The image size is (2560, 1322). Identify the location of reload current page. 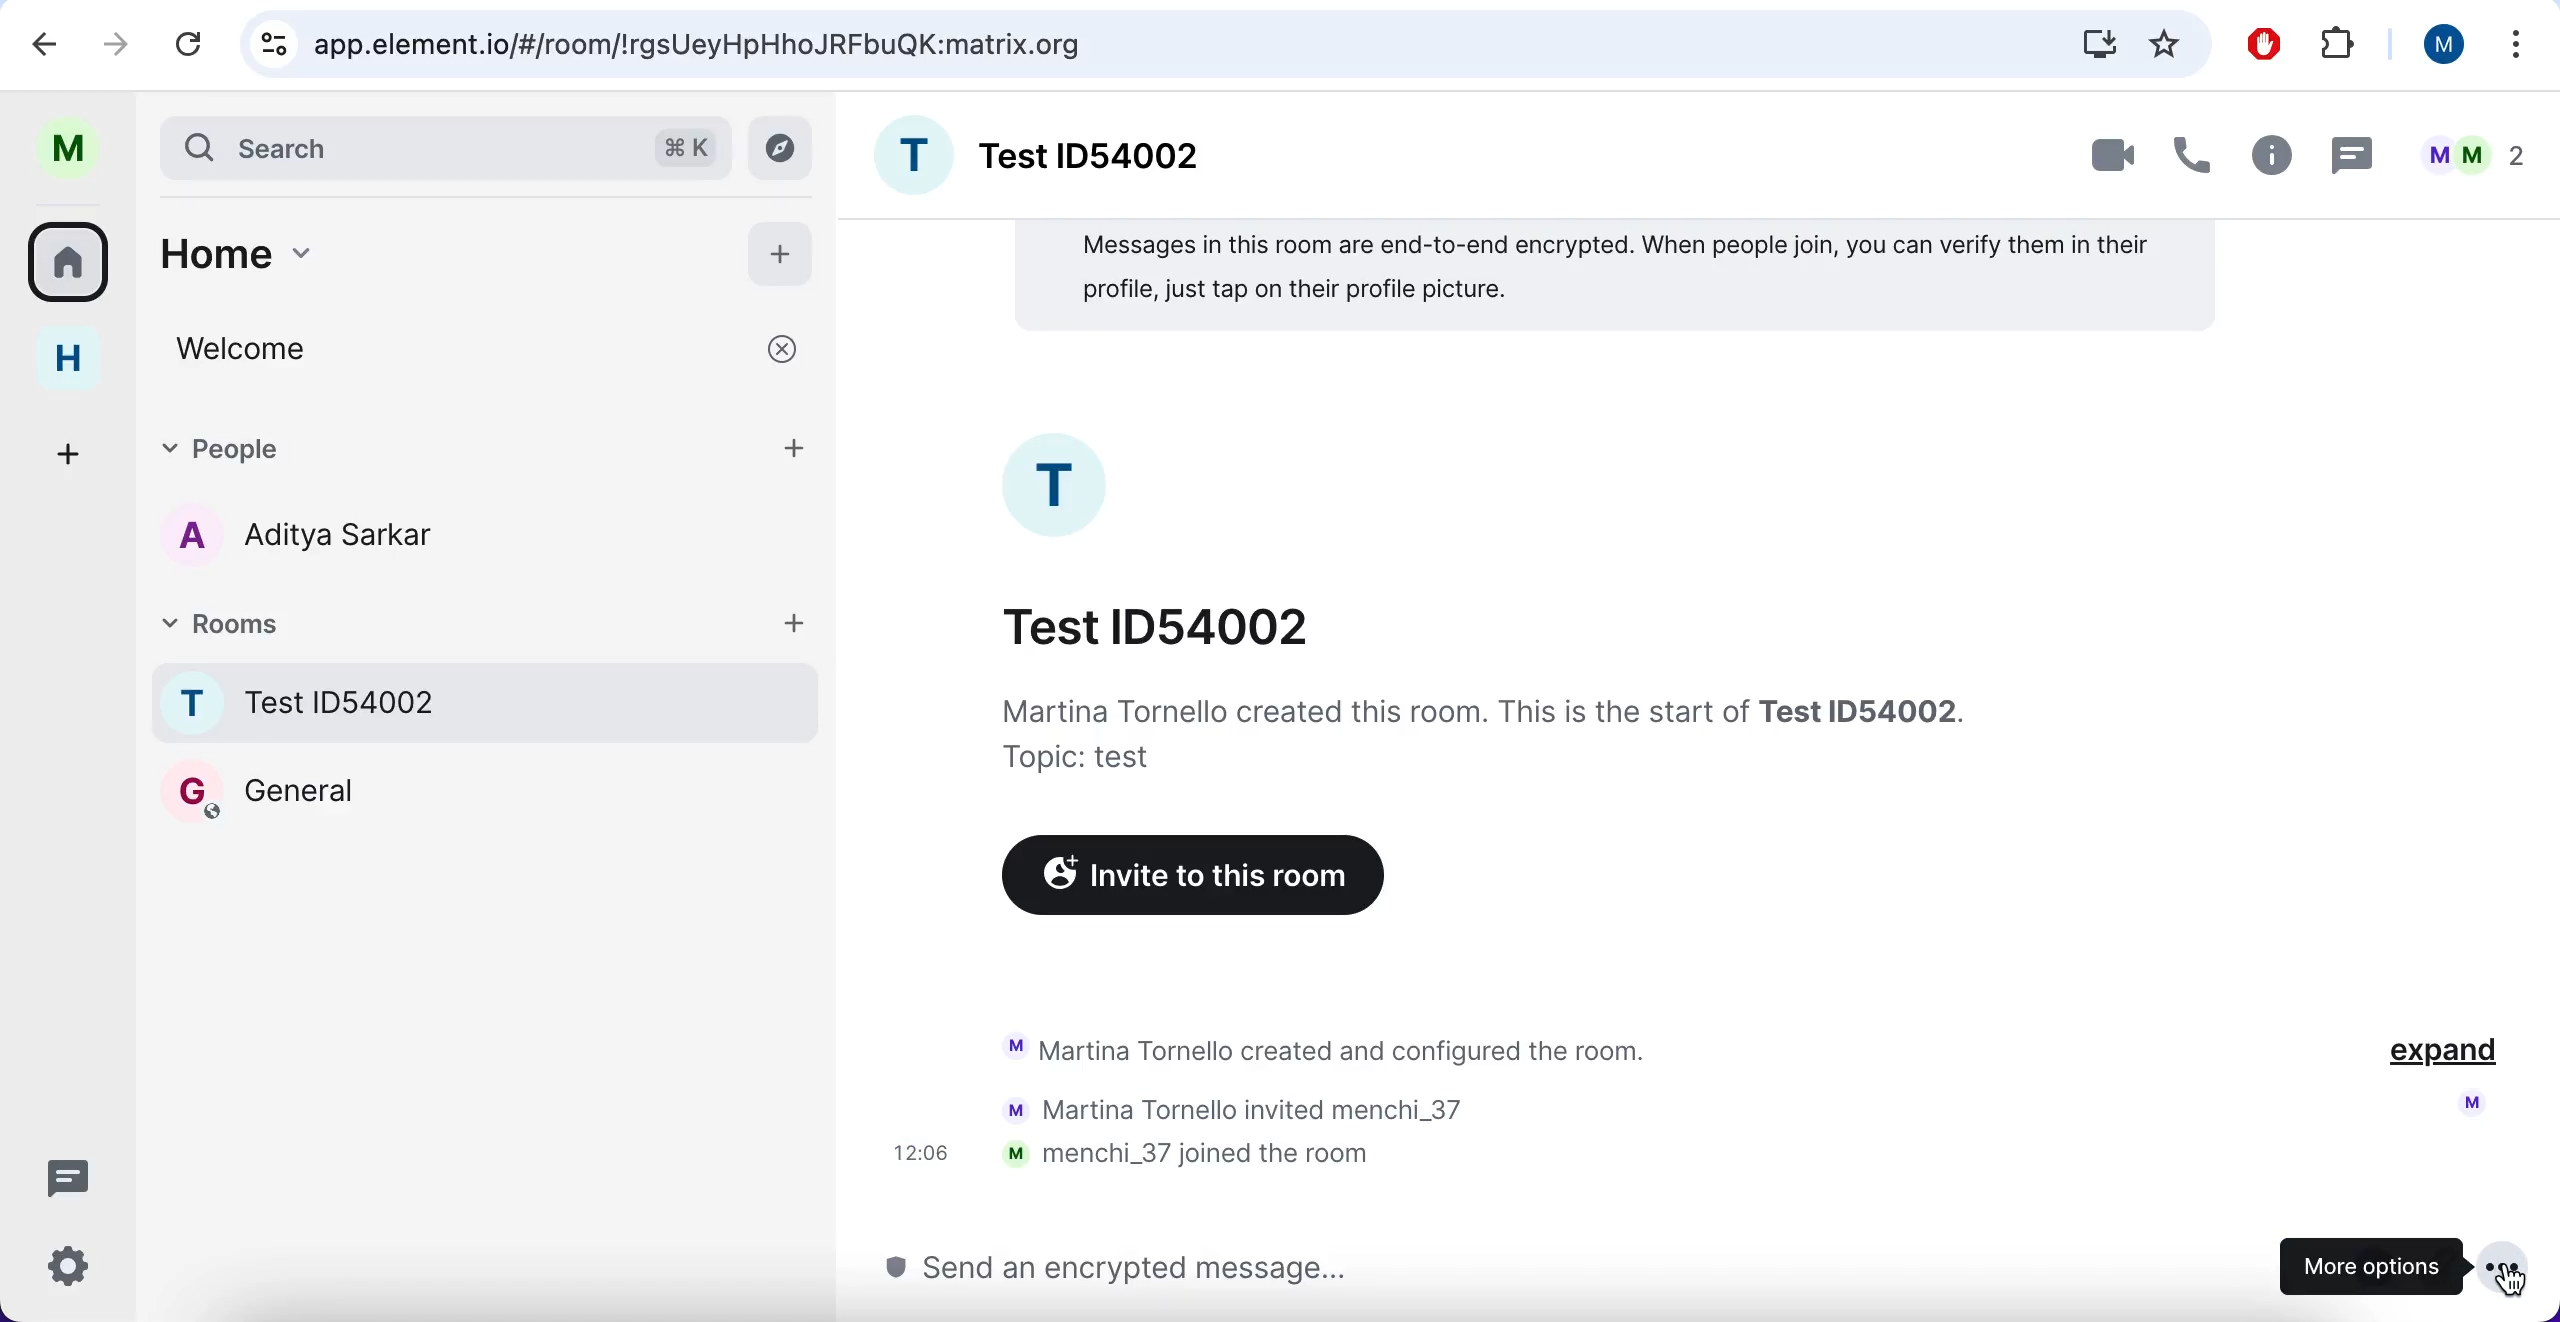
(192, 45).